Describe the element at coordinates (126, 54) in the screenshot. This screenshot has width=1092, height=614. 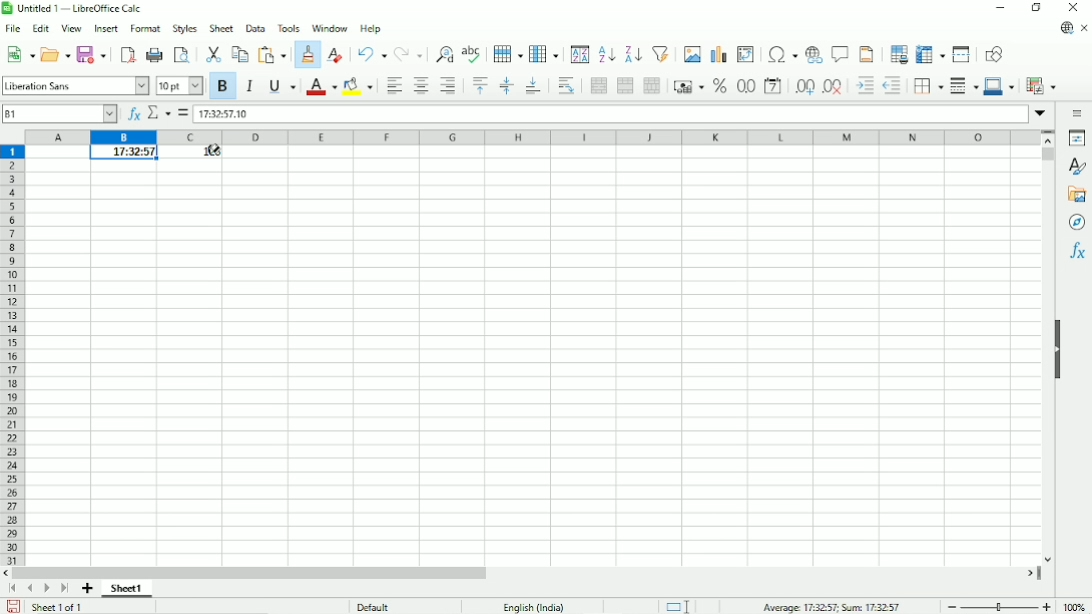
I see `Export as PDF` at that location.